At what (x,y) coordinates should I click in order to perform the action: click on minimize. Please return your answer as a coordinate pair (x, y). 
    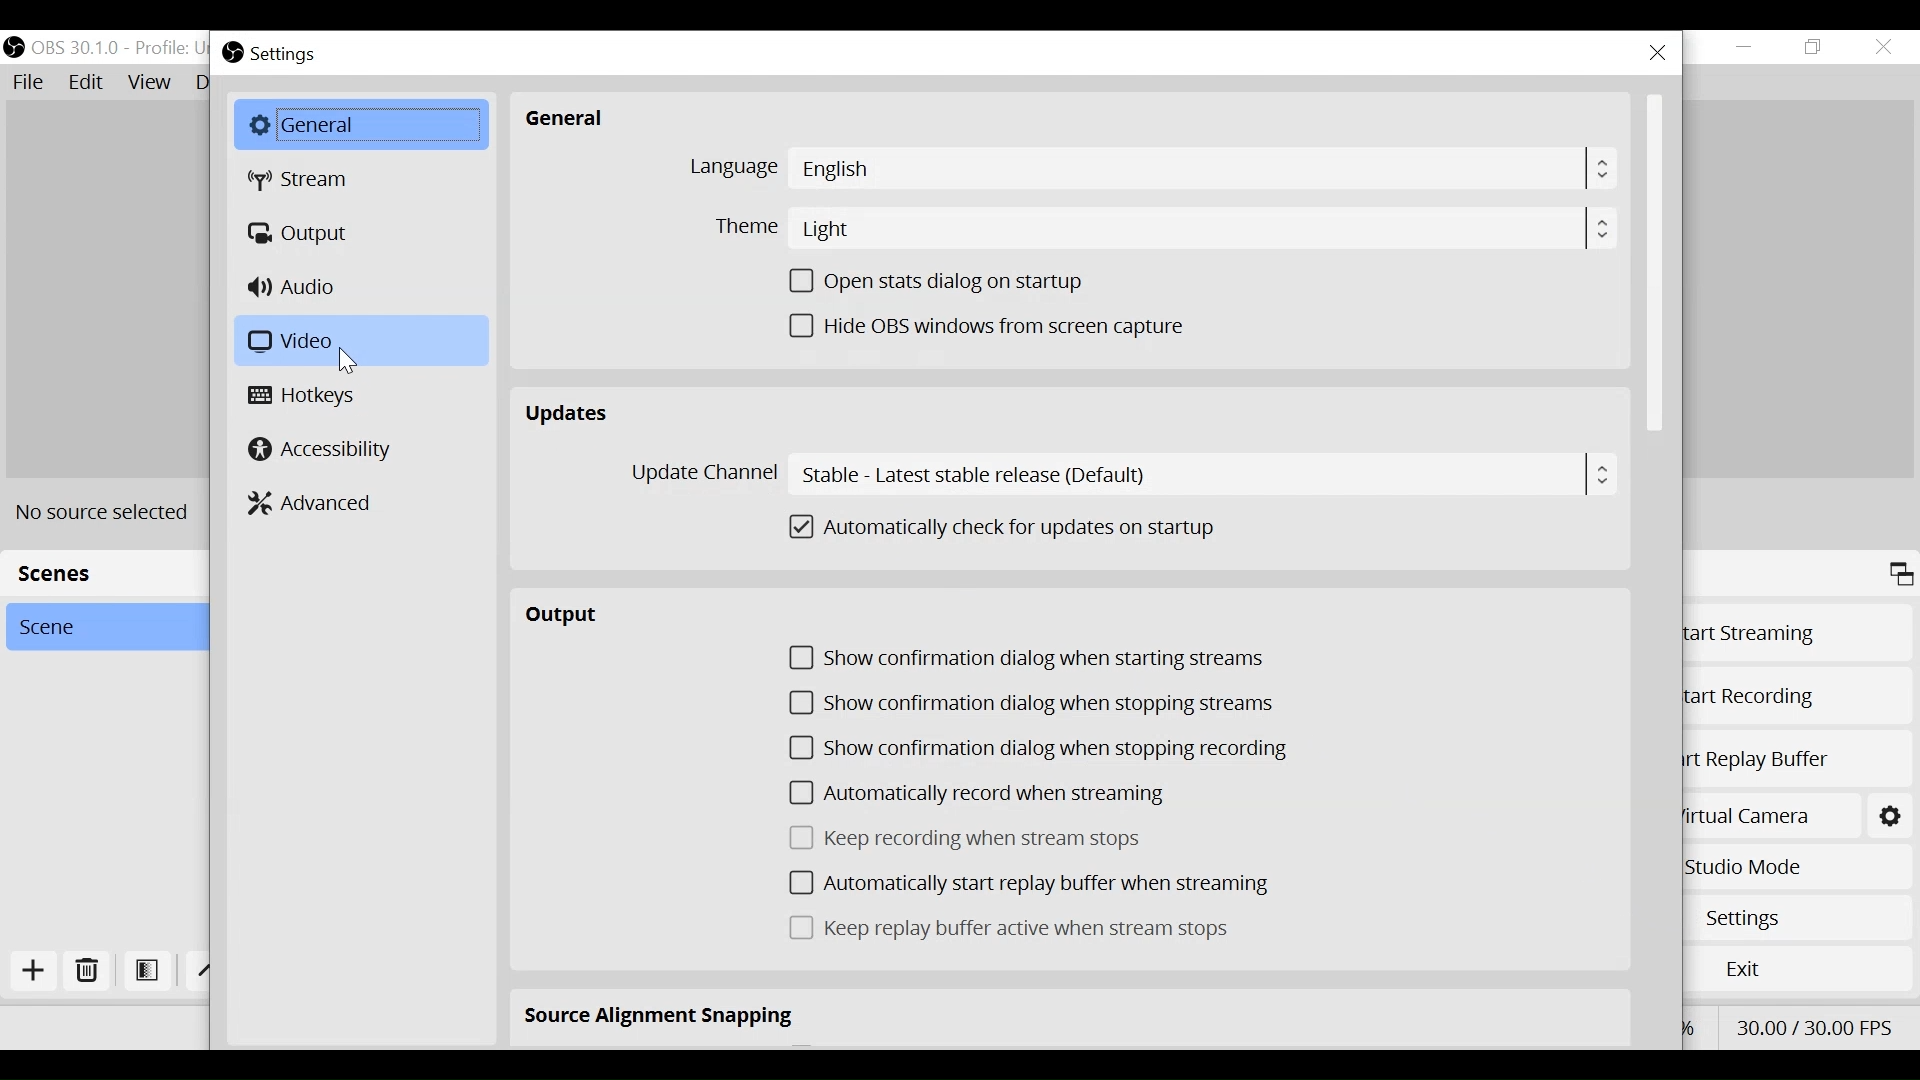
    Looking at the image, I should click on (1745, 47).